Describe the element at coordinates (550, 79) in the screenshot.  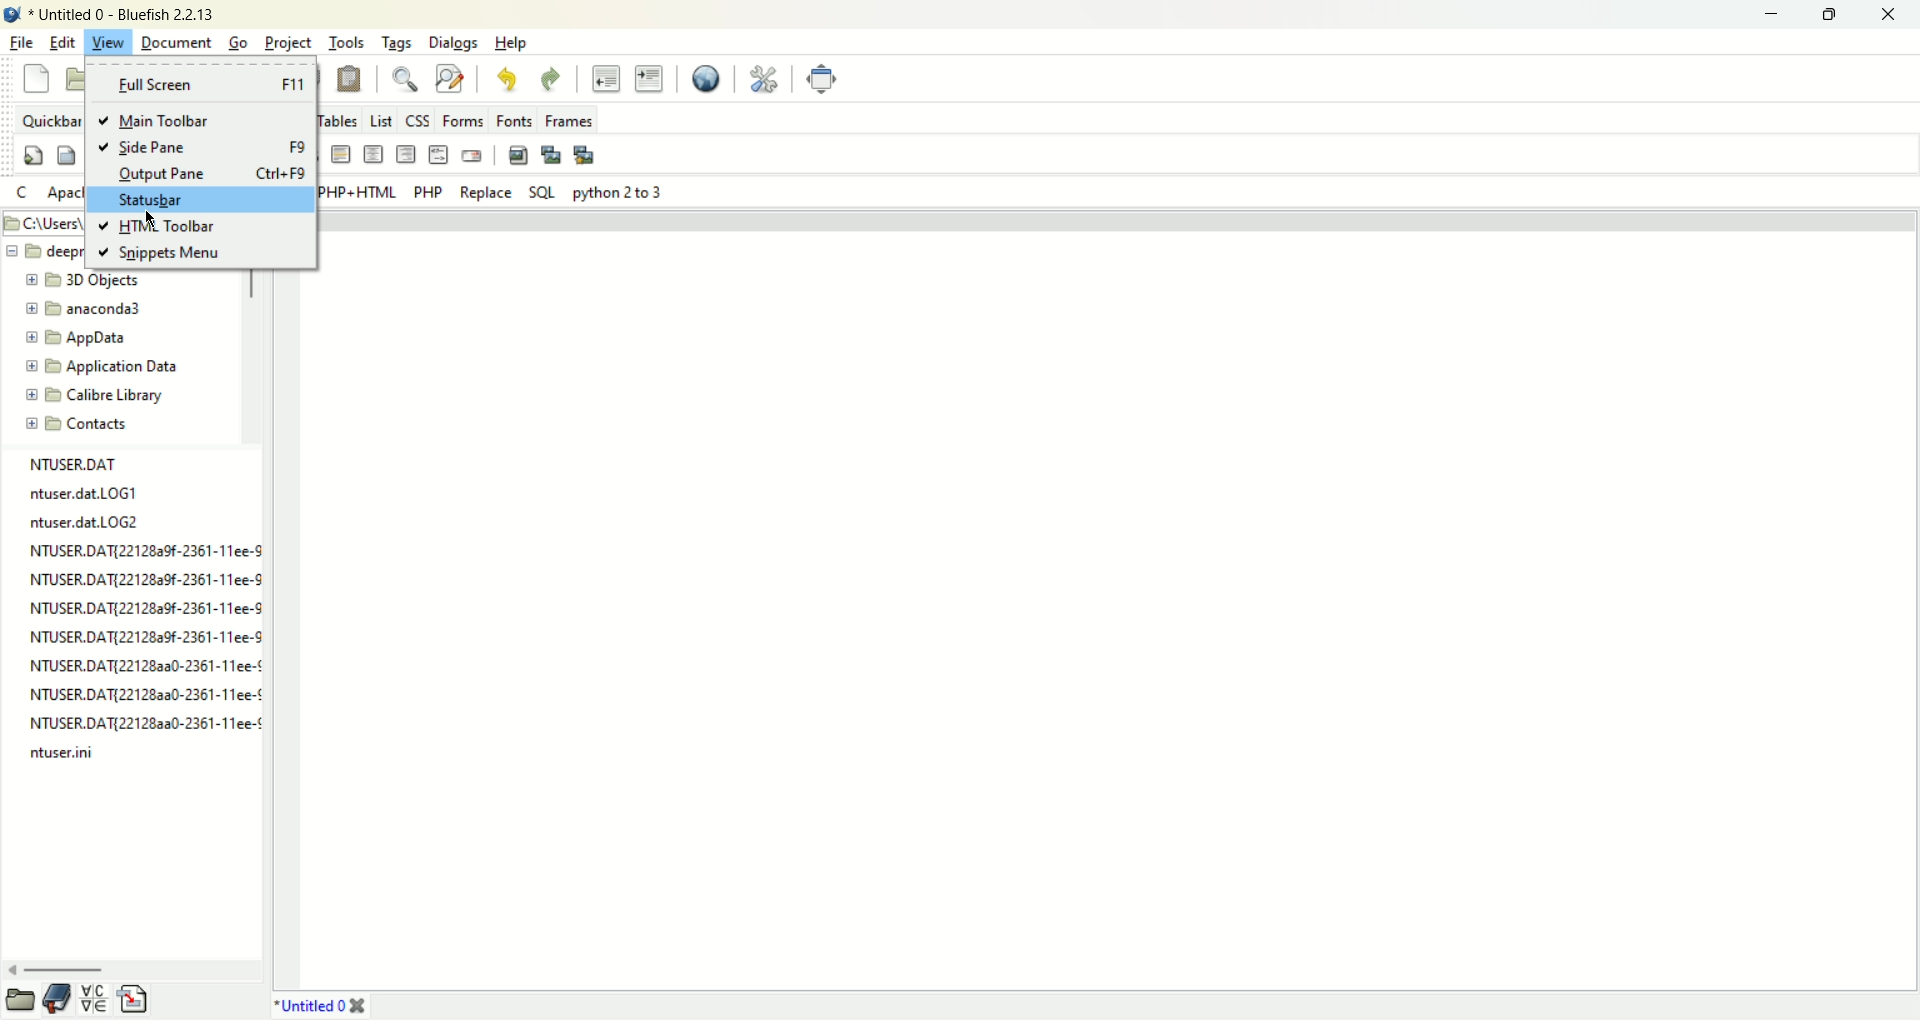
I see `redo` at that location.